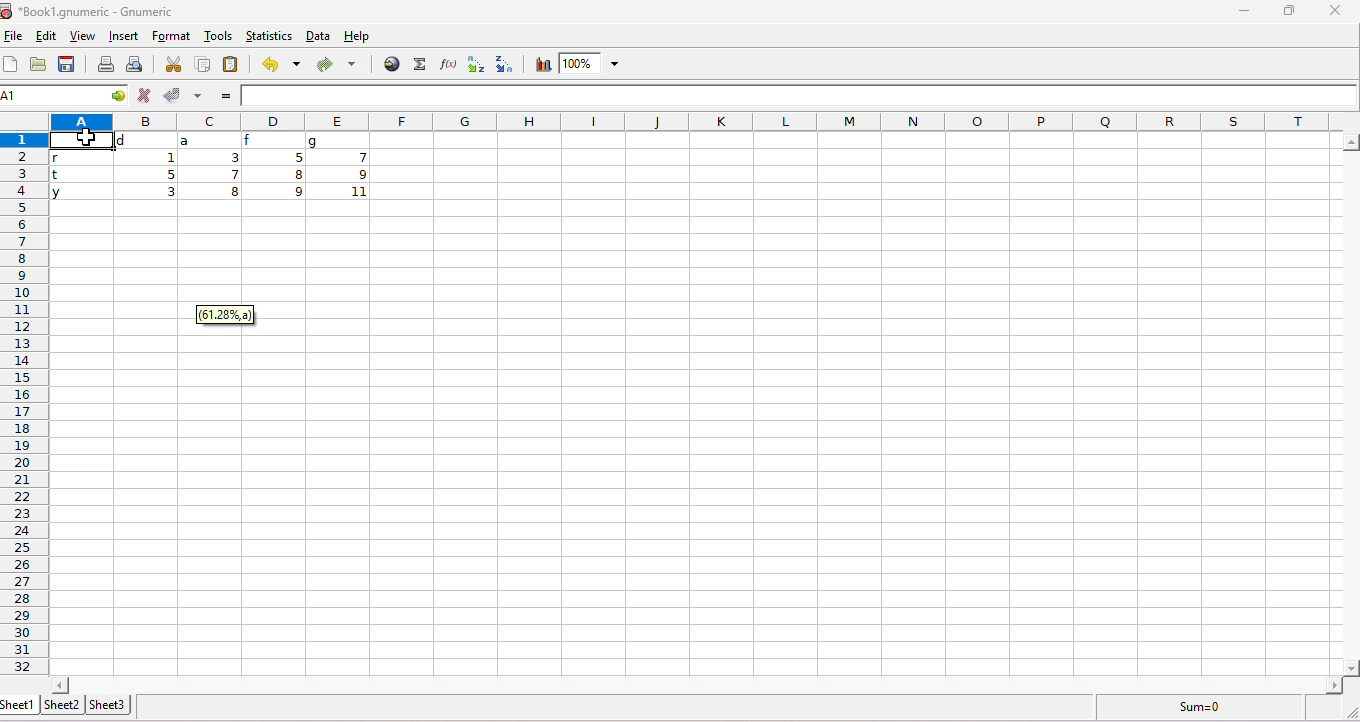 This screenshot has height=722, width=1360. I want to click on close, so click(1334, 11).